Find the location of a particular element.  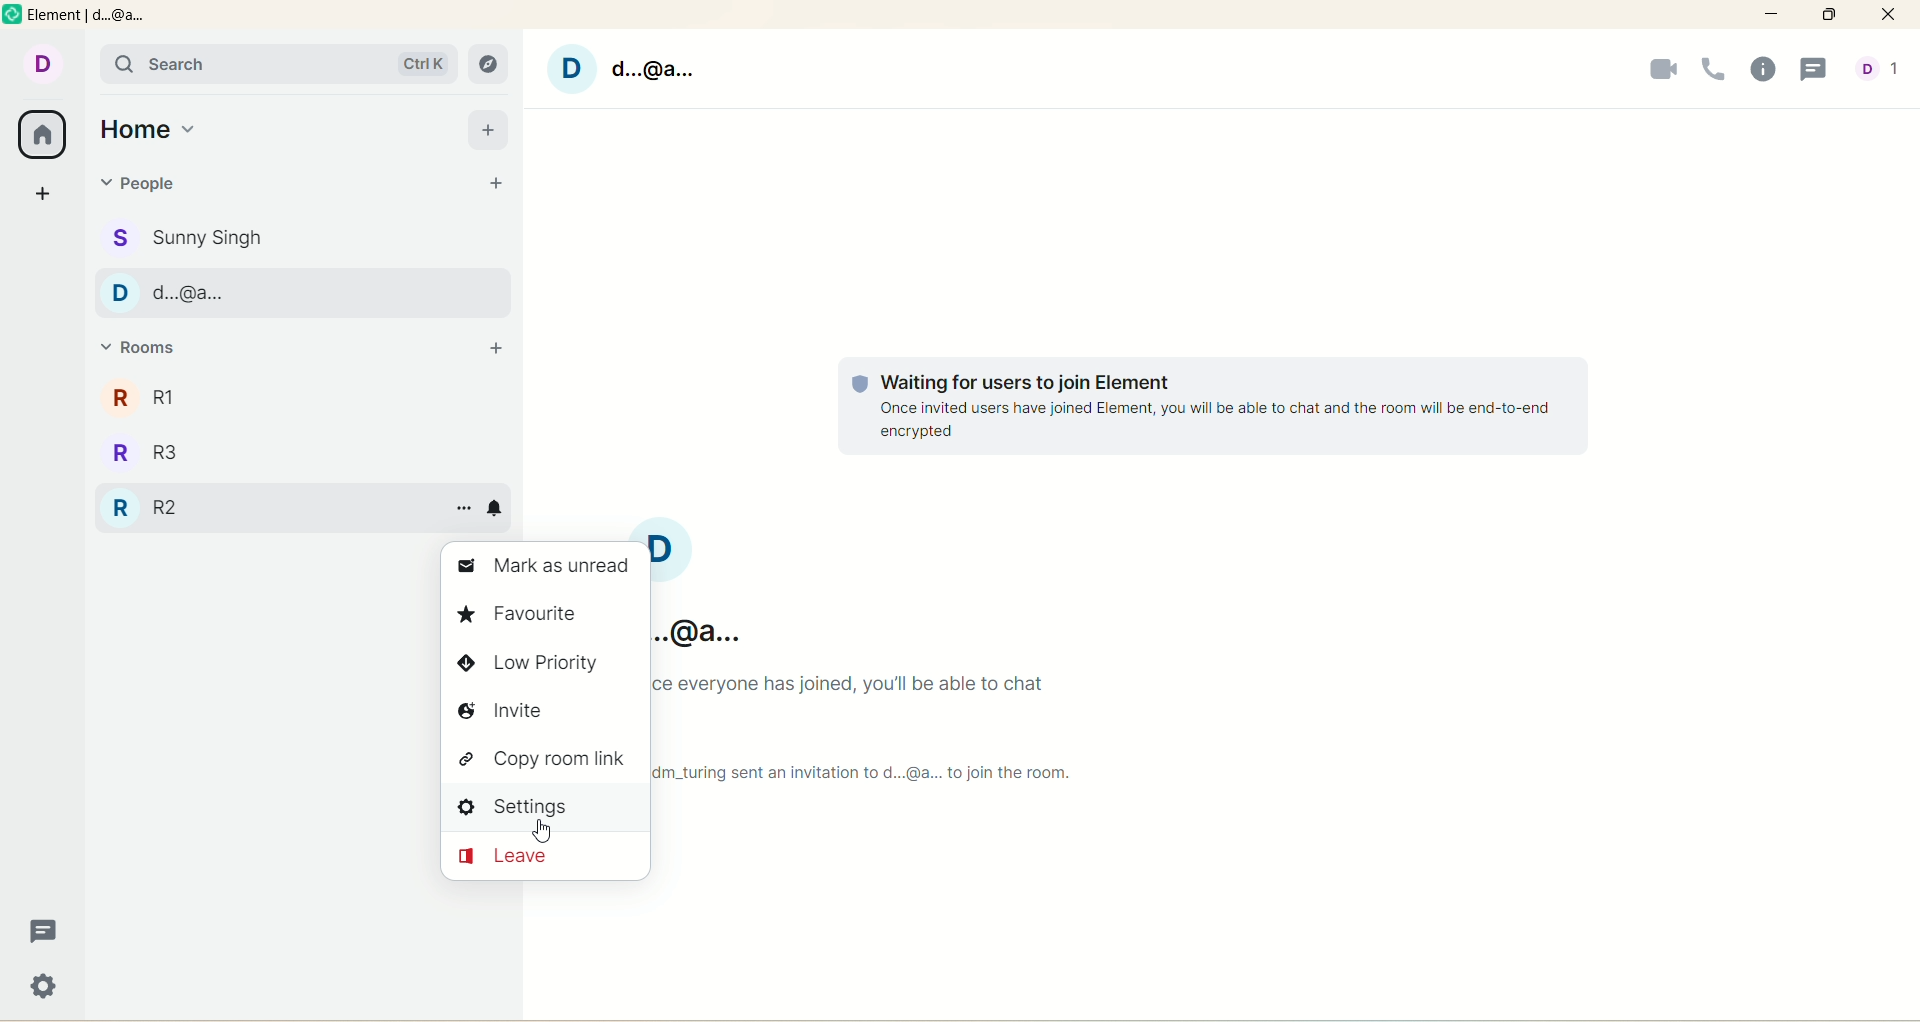

account is located at coordinates (633, 72).